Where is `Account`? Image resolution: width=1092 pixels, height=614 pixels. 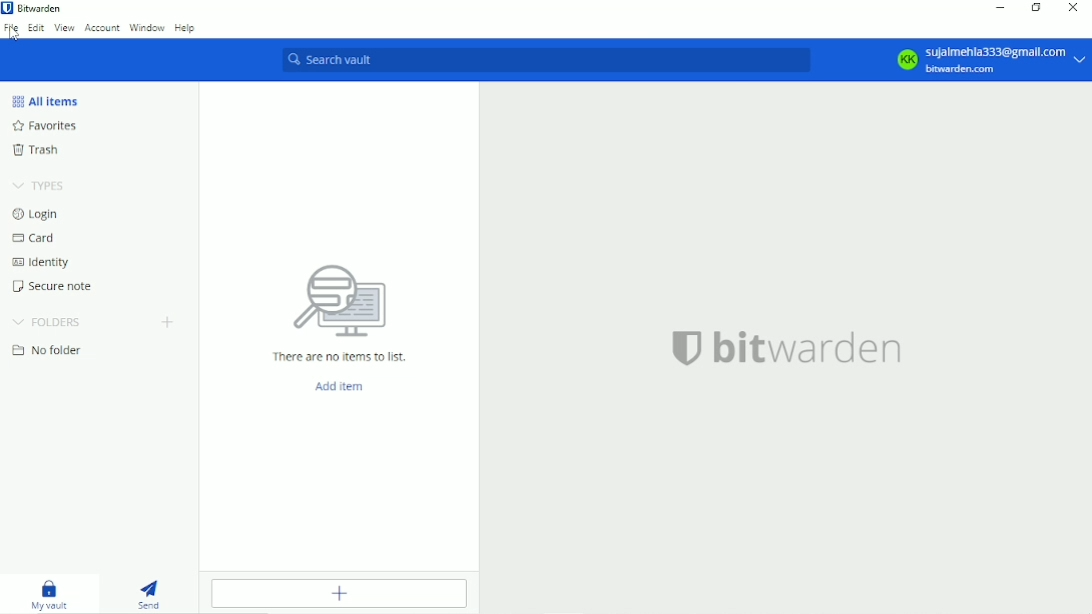 Account is located at coordinates (100, 29).